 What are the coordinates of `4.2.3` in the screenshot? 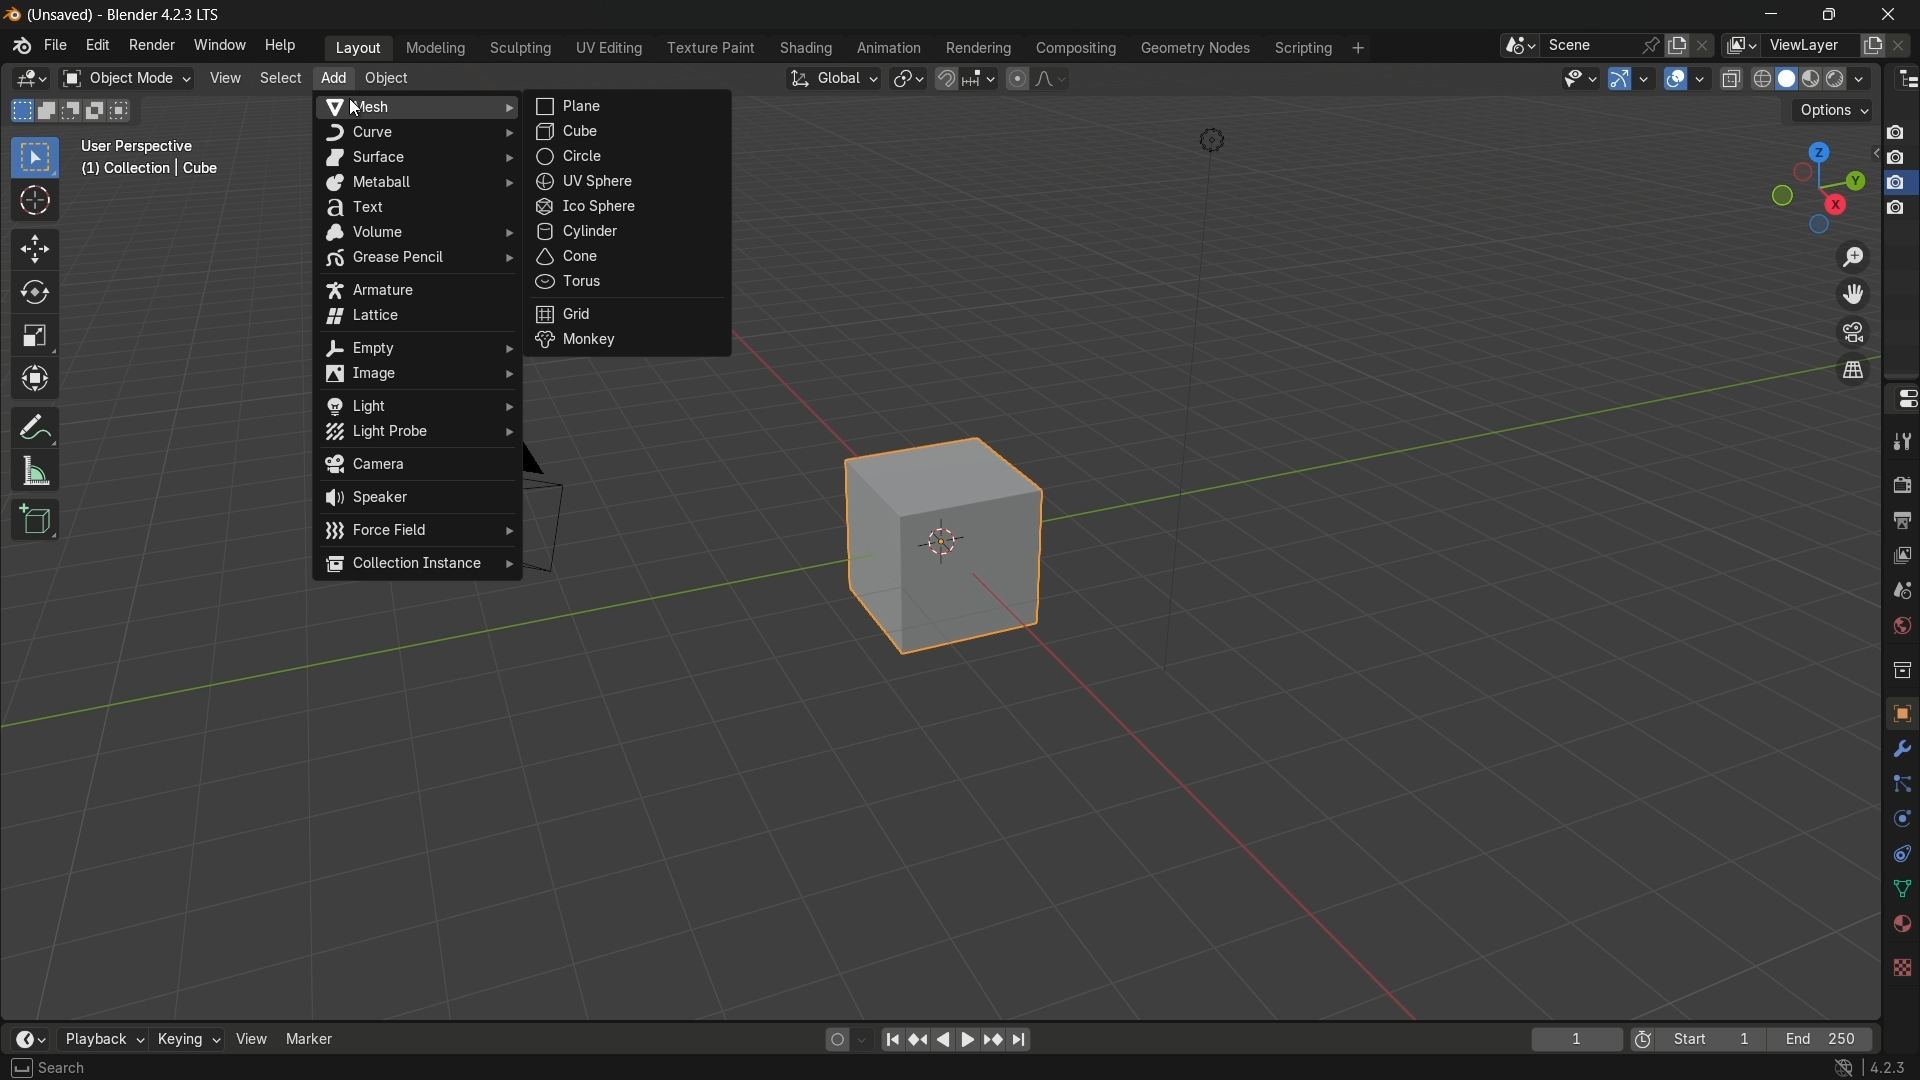 It's located at (1887, 1068).